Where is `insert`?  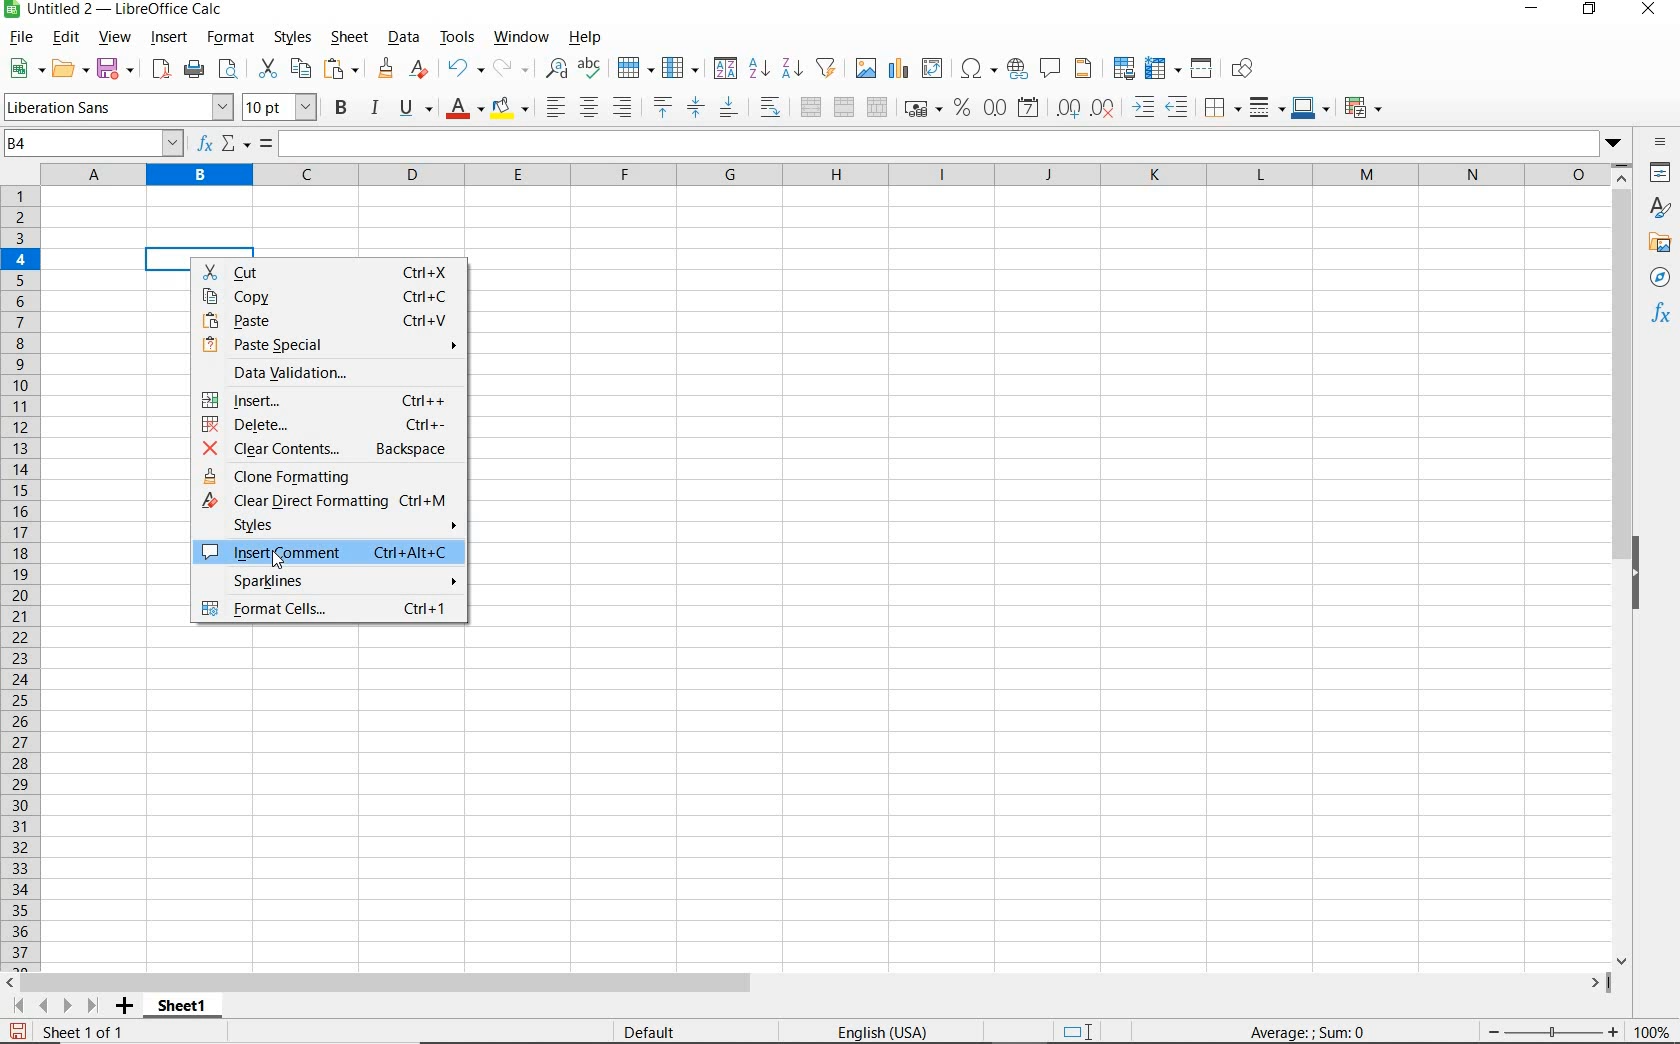
insert is located at coordinates (328, 401).